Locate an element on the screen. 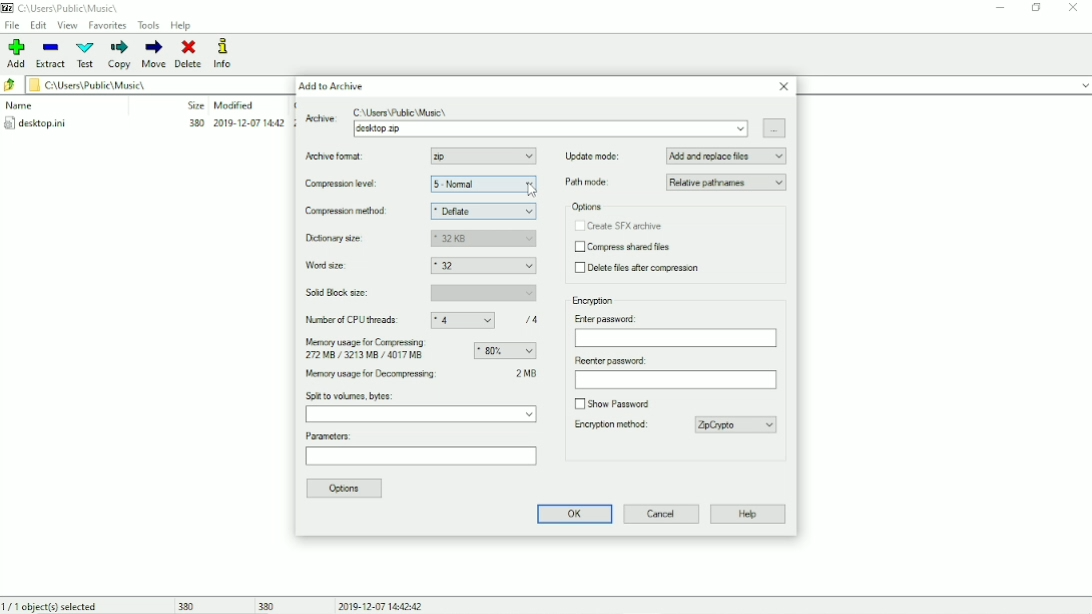  Size is located at coordinates (192, 105).